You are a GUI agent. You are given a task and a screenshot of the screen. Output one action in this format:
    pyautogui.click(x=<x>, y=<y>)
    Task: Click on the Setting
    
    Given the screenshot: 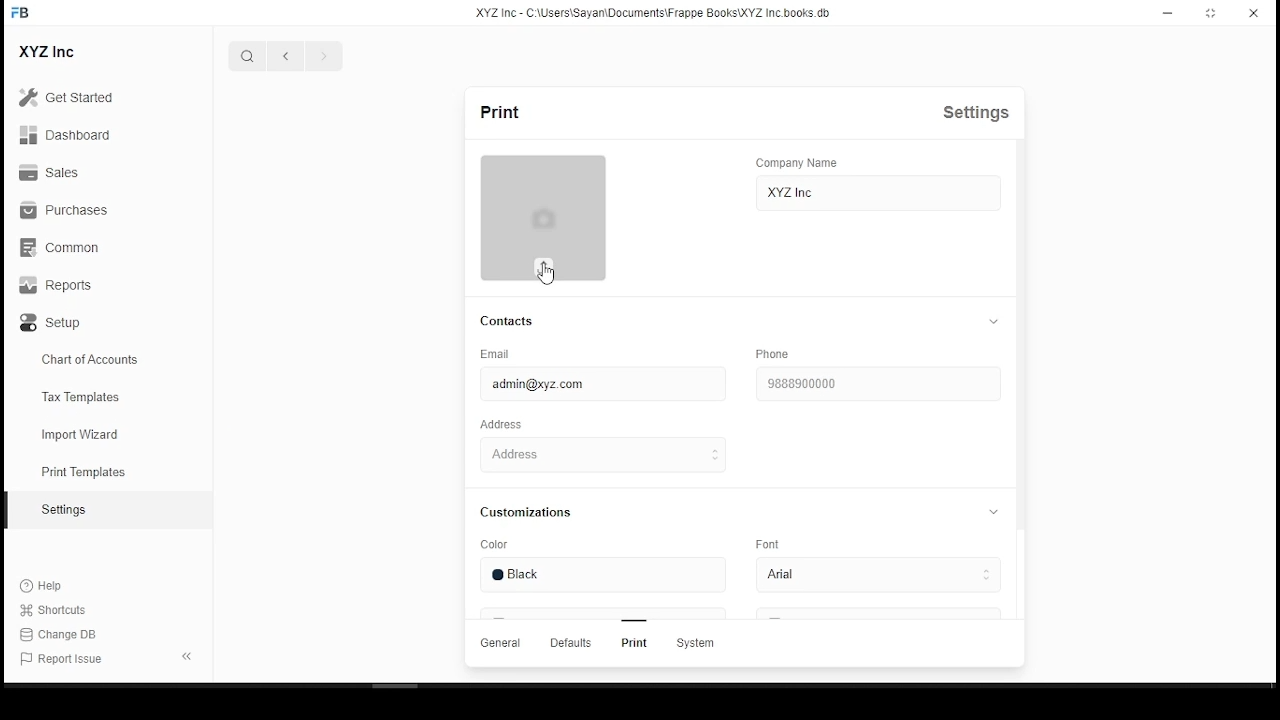 What is the action you would take?
    pyautogui.click(x=63, y=509)
    